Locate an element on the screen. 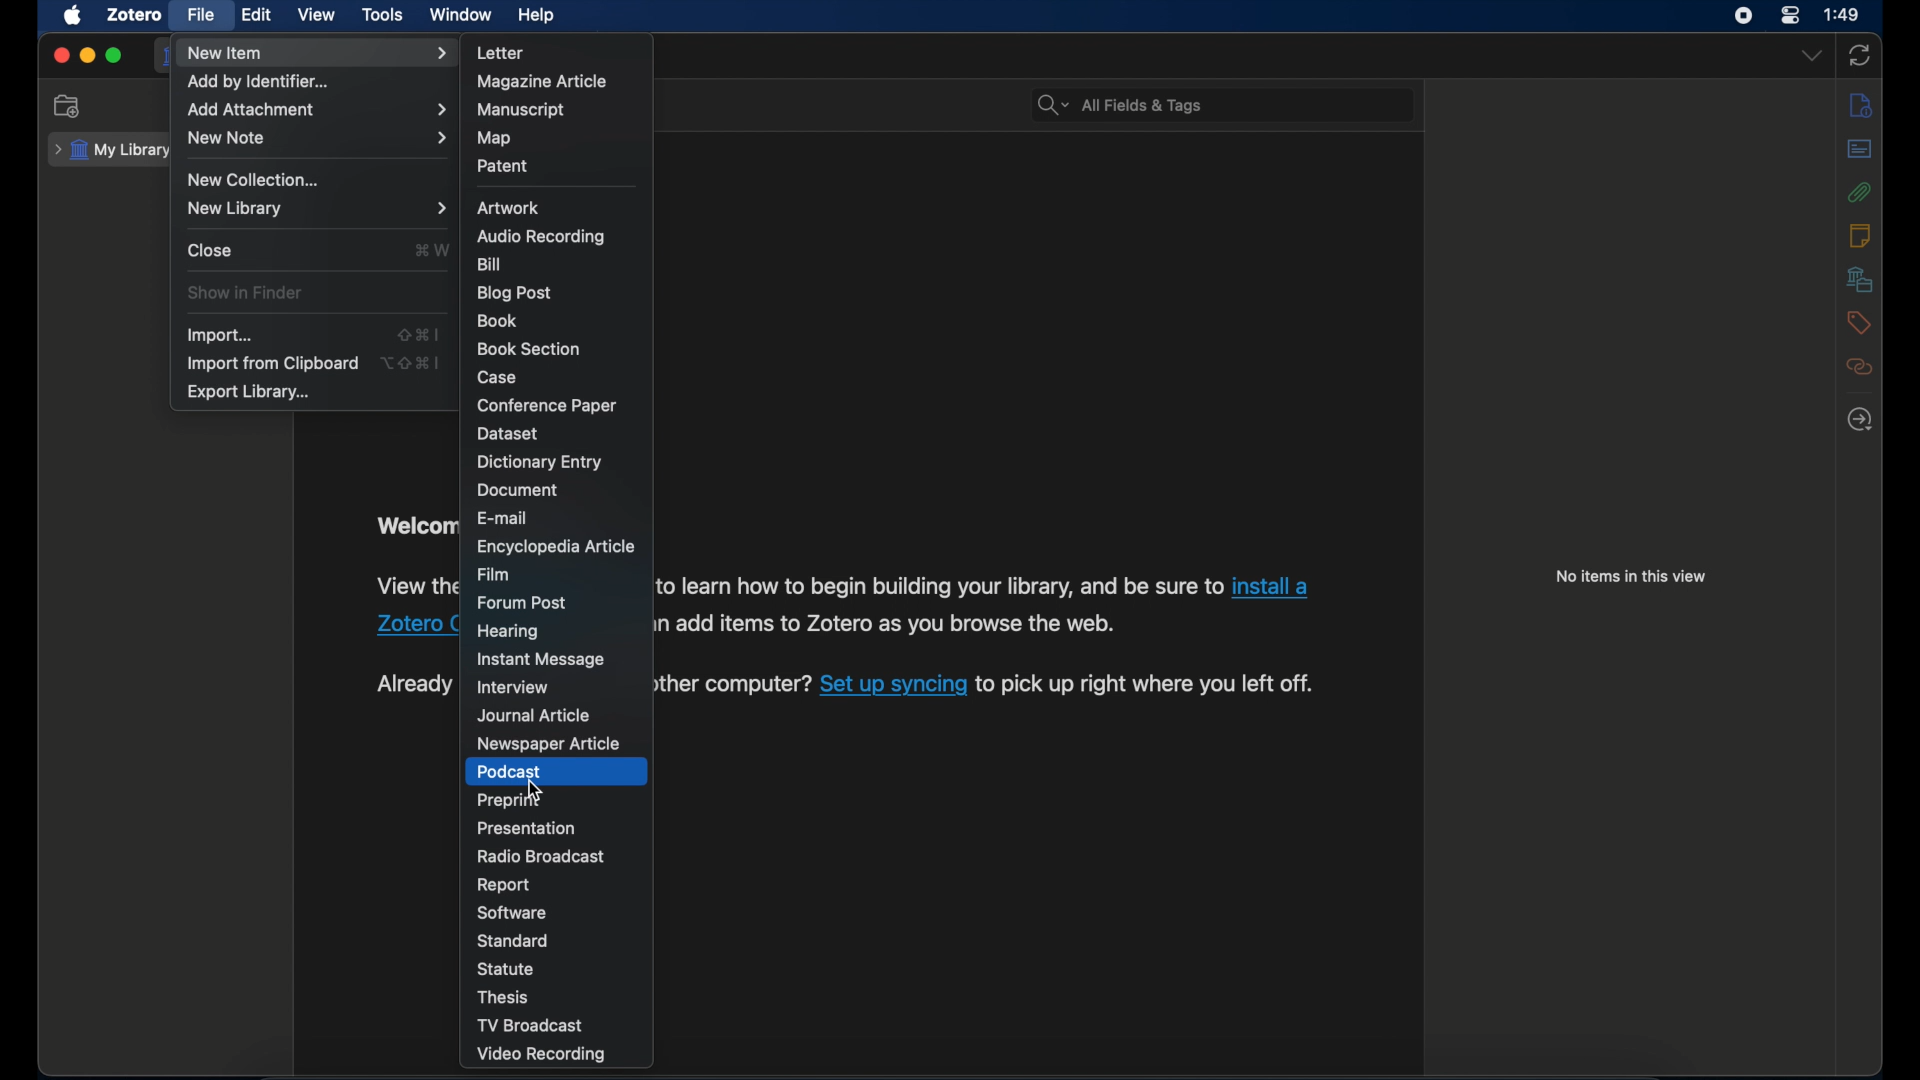 The height and width of the screenshot is (1080, 1920). letter is located at coordinates (499, 53).